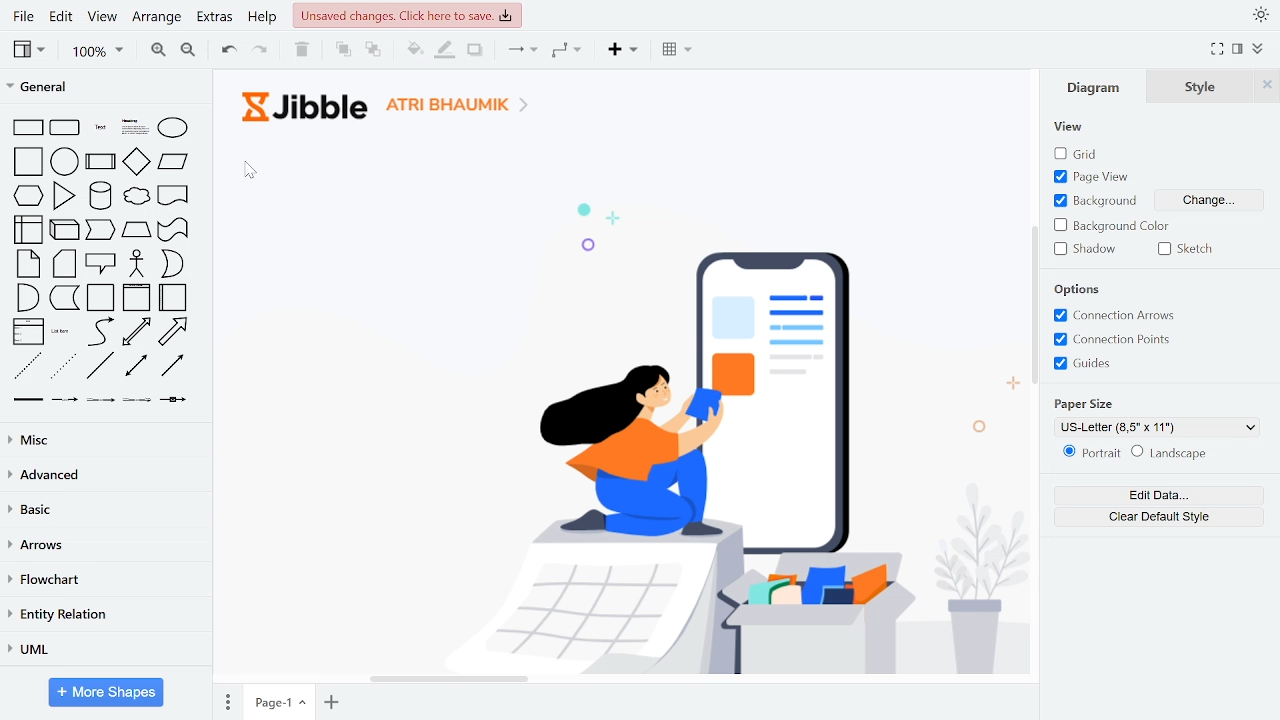 This screenshot has width=1280, height=720. Describe the element at coordinates (226, 701) in the screenshot. I see `pages` at that location.